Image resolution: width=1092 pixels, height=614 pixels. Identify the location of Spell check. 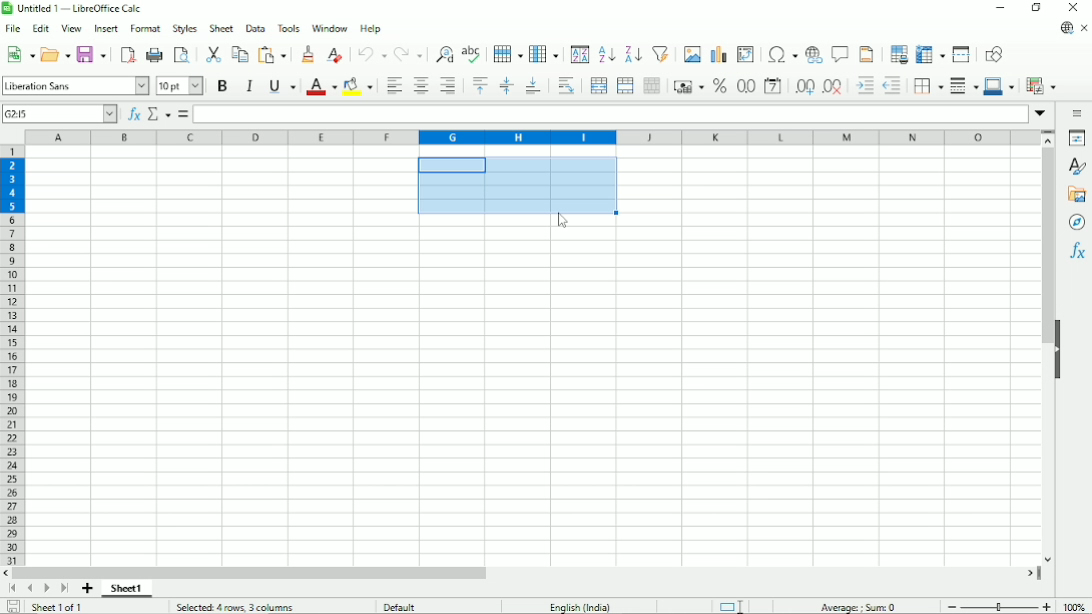
(471, 53).